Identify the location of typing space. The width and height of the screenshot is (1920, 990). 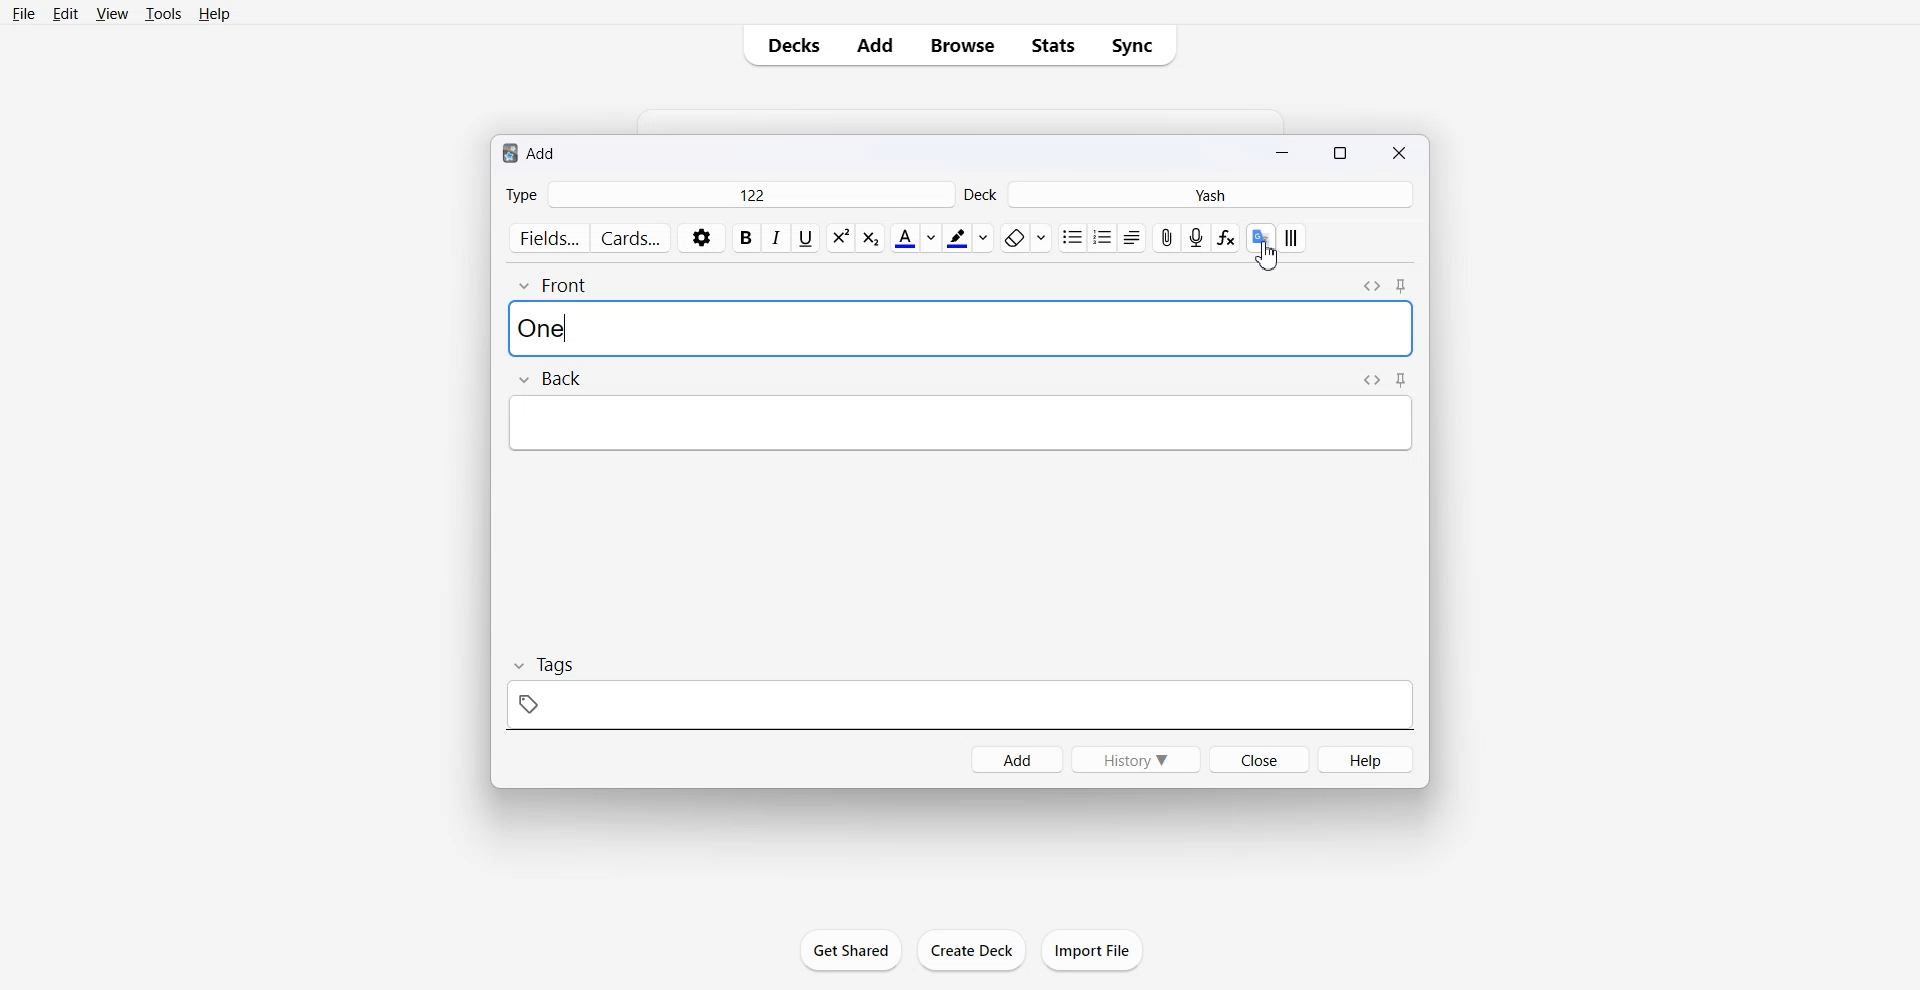
(958, 330).